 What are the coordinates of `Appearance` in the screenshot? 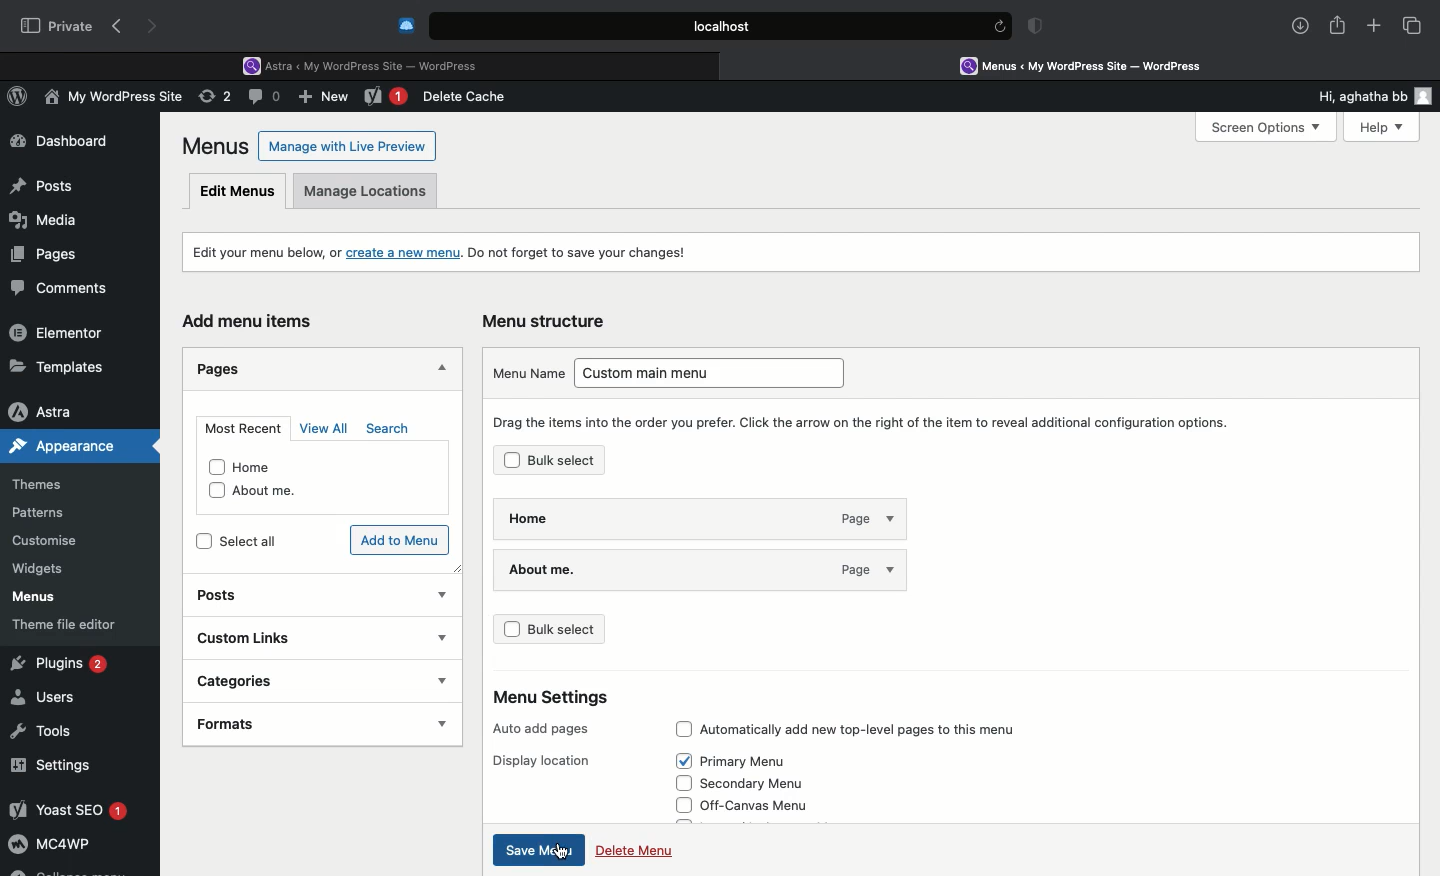 It's located at (81, 446).